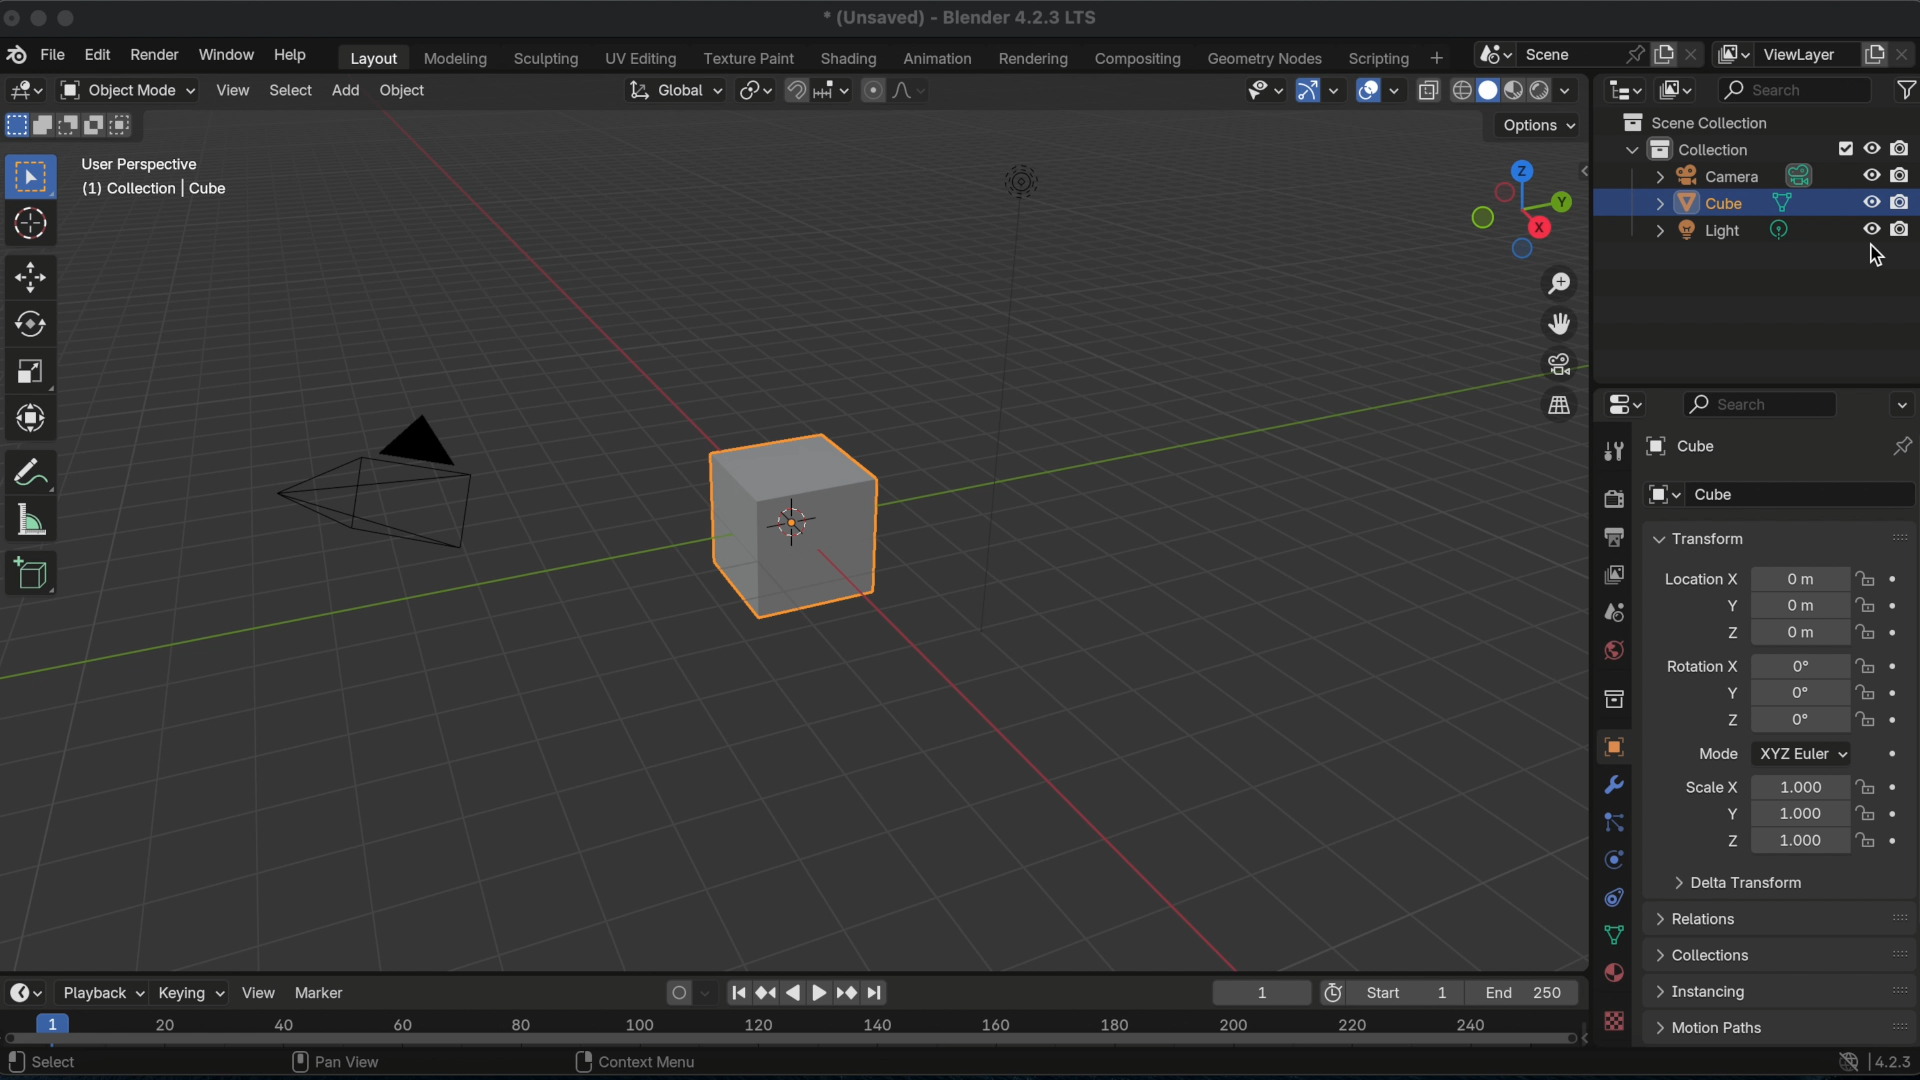 The width and height of the screenshot is (1920, 1080). I want to click on display mode dropdown, so click(1673, 90).